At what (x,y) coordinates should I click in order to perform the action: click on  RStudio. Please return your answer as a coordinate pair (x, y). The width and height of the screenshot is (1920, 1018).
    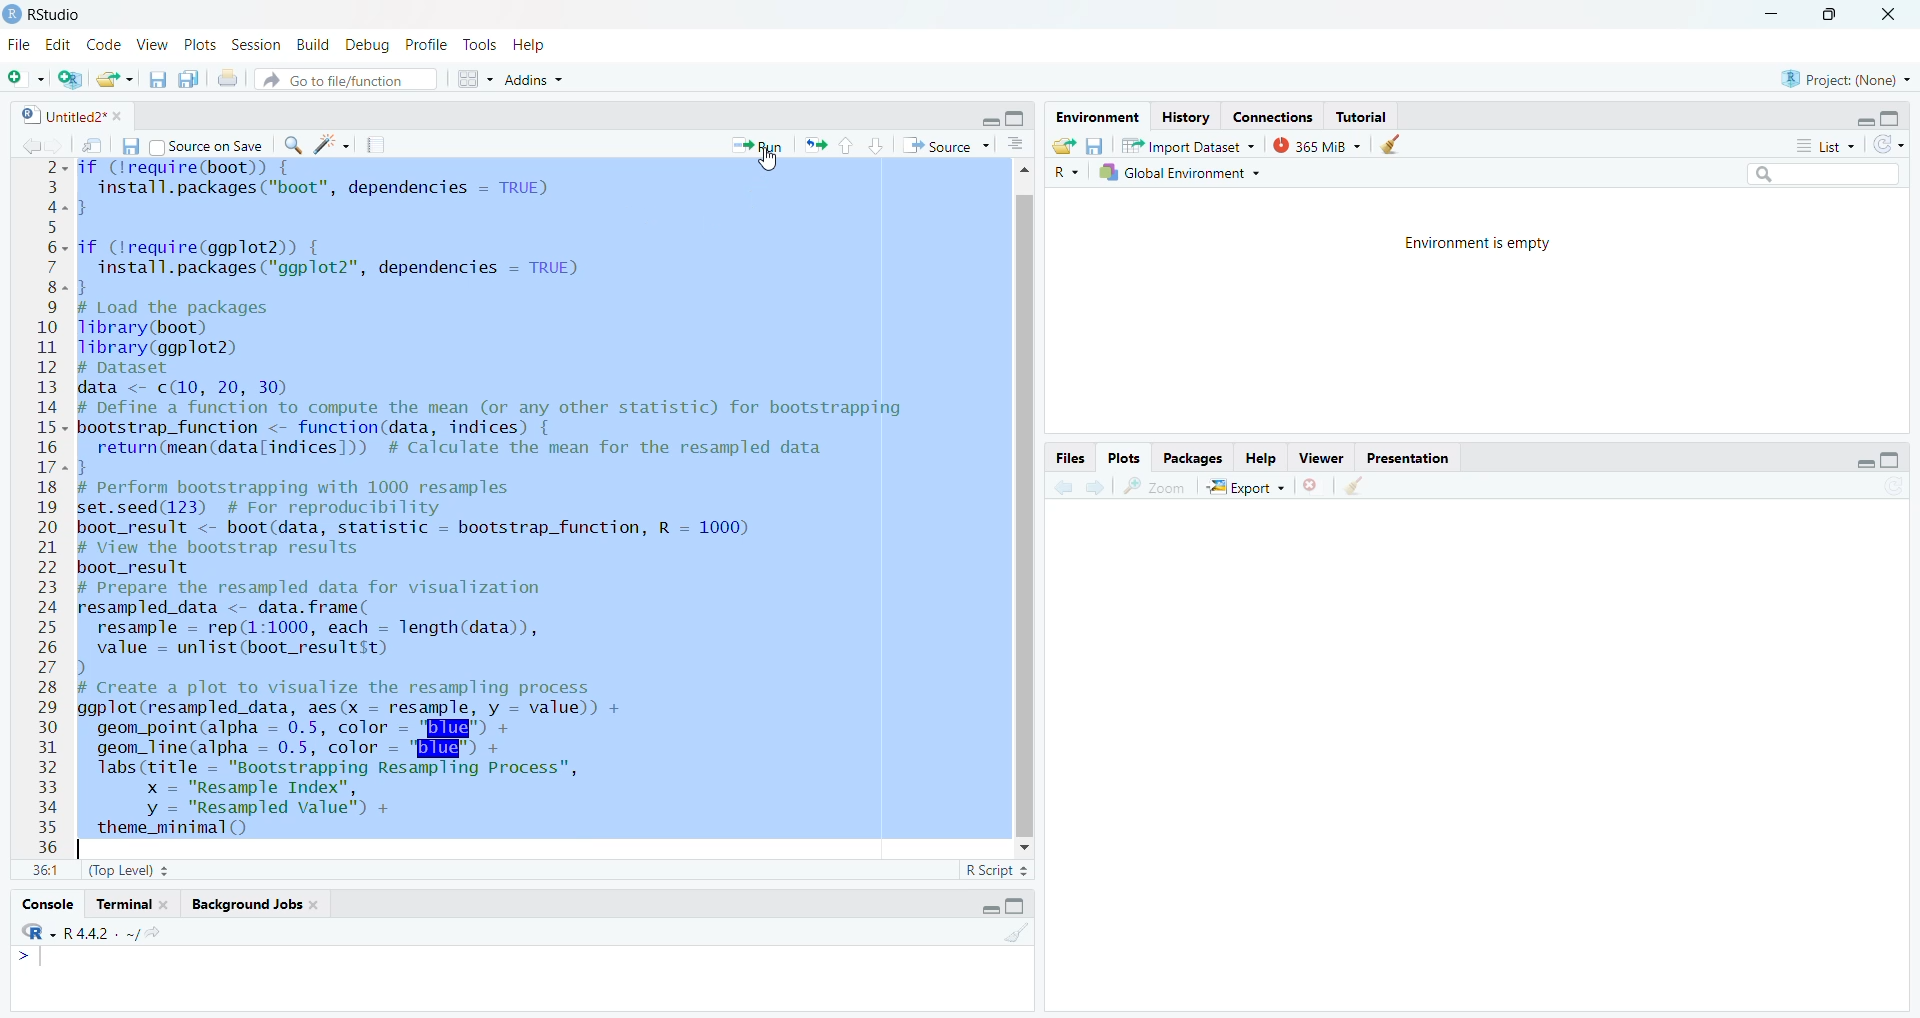
    Looking at the image, I should click on (55, 12).